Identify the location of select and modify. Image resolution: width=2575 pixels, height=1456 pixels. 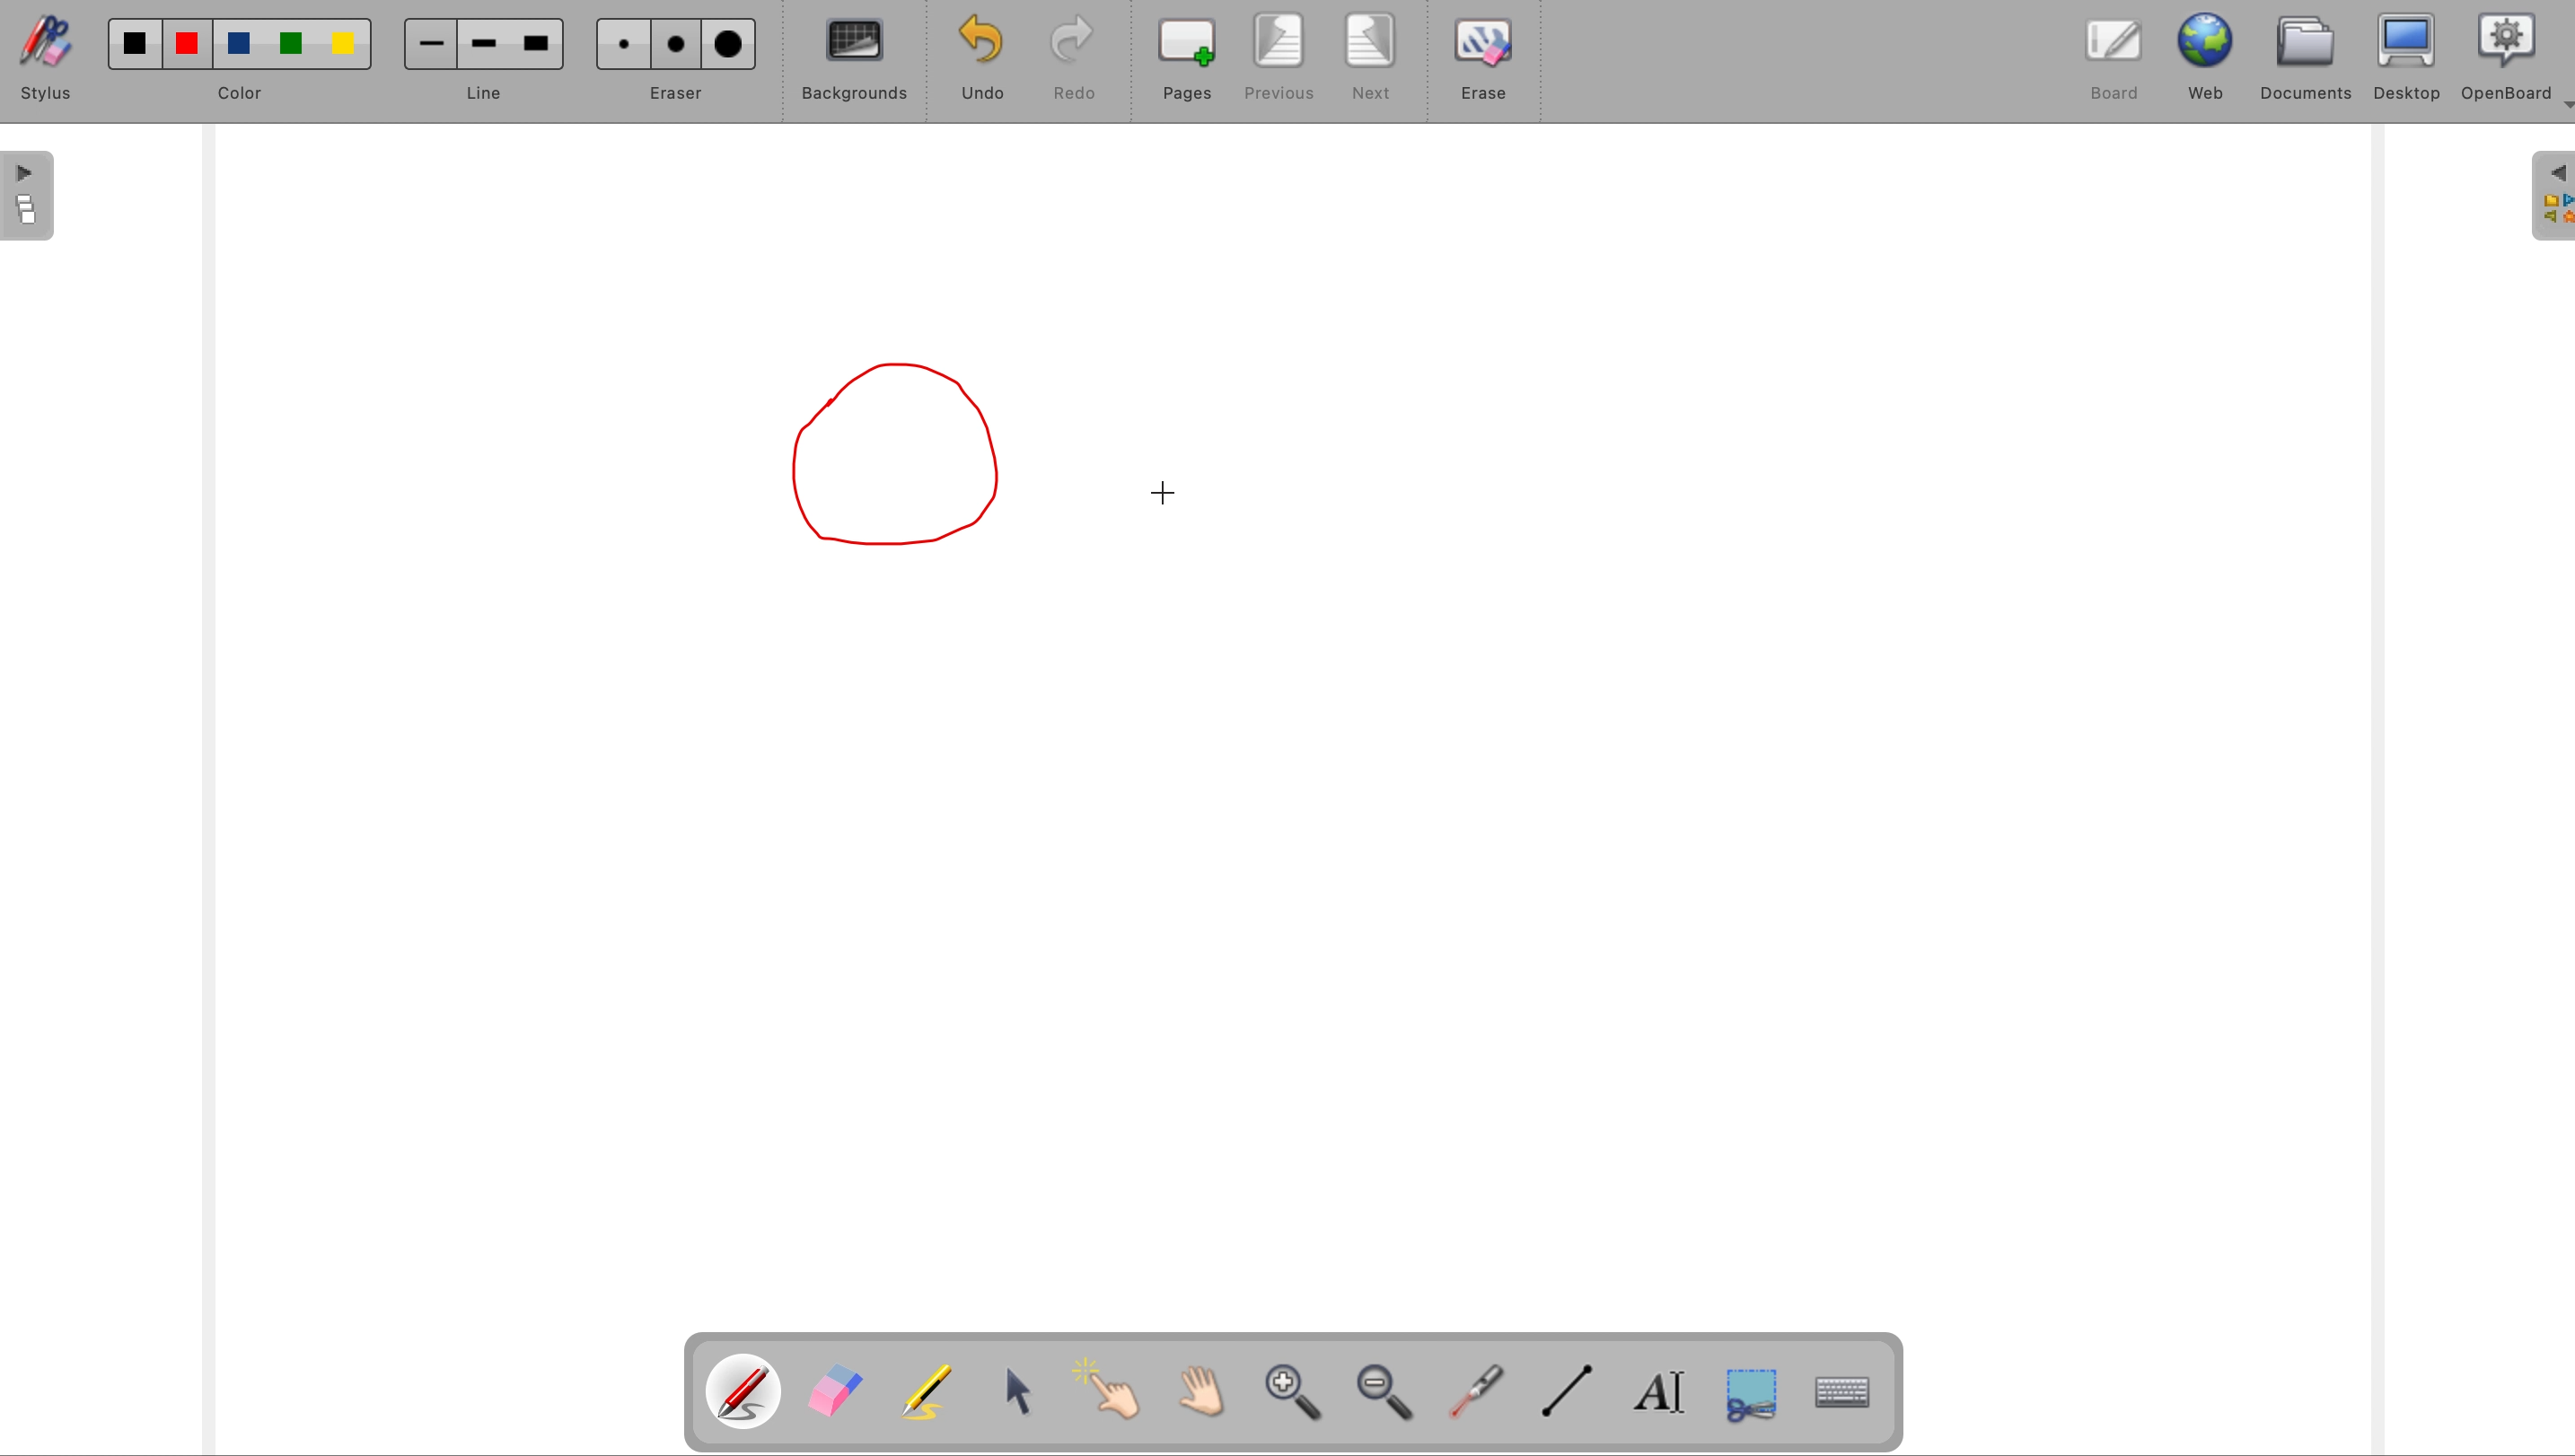
(1026, 1395).